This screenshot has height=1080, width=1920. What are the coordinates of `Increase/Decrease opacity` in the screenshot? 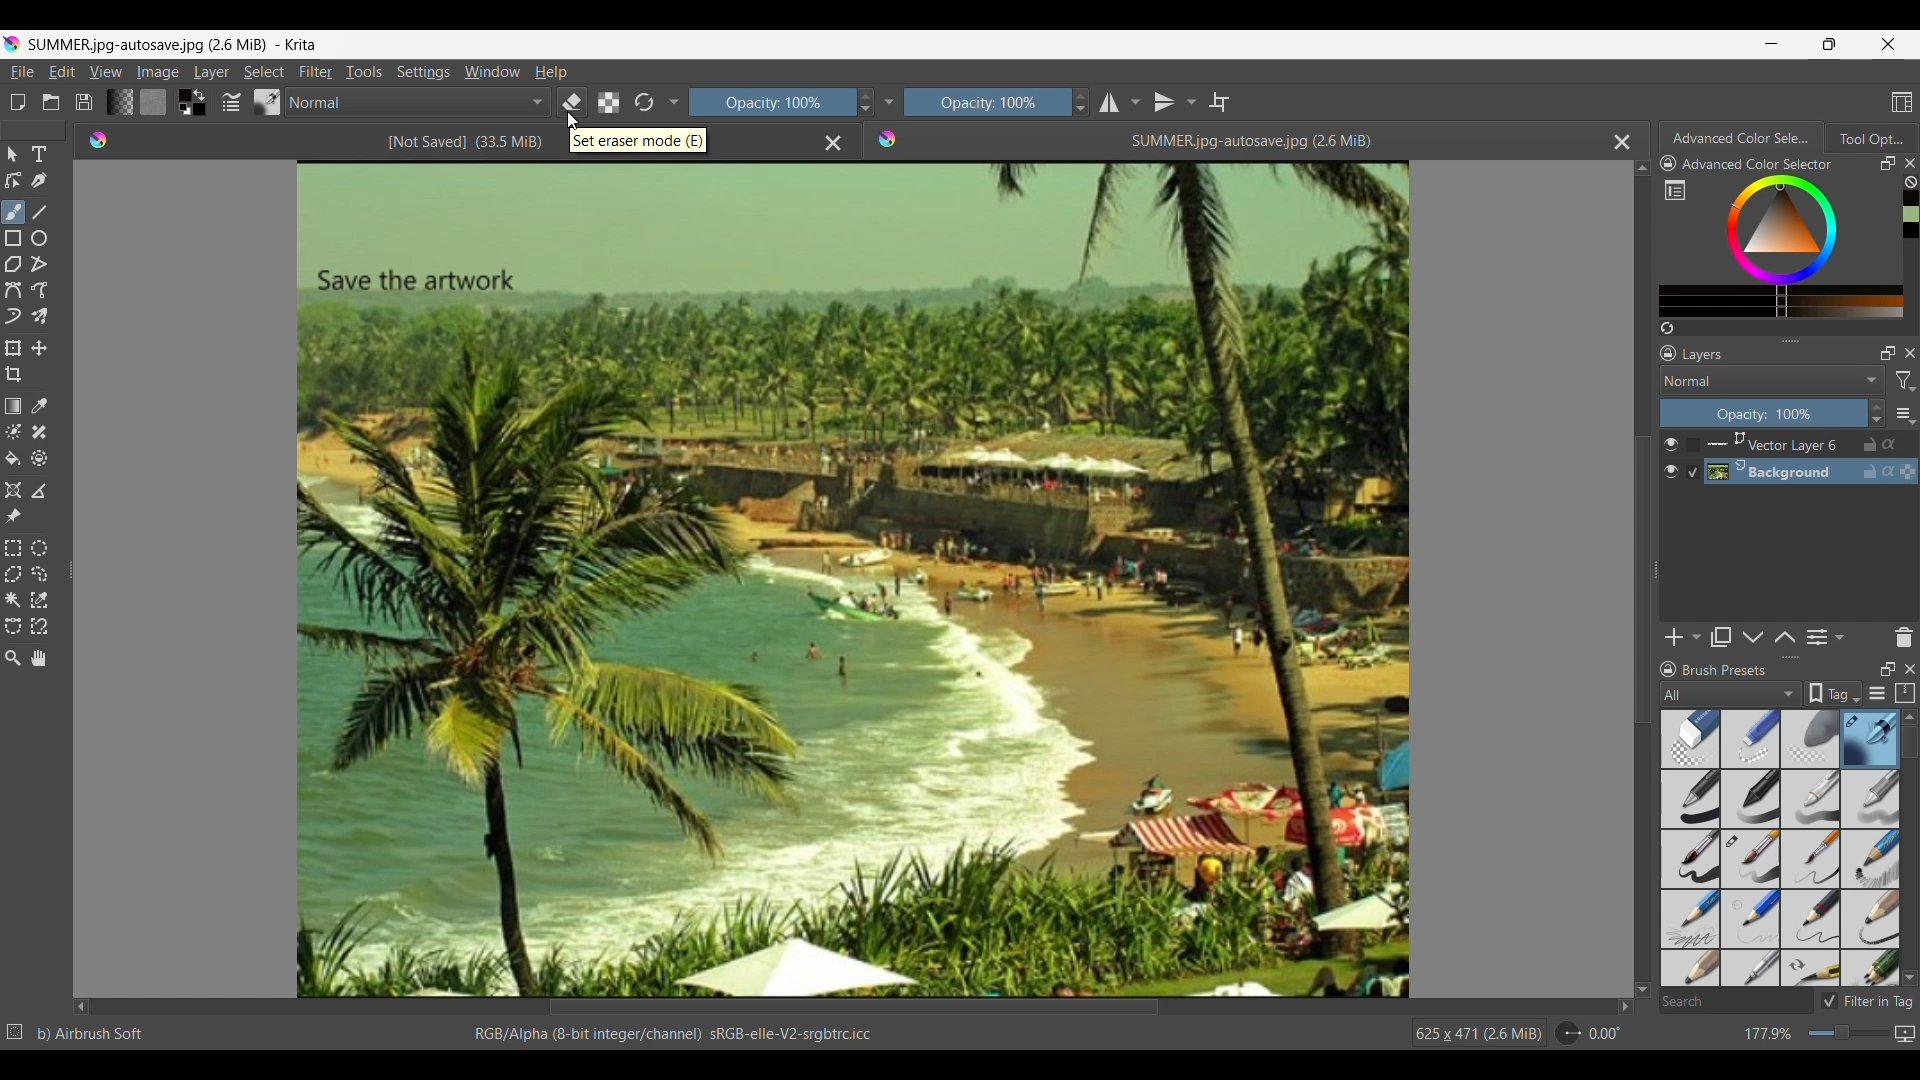 It's located at (1877, 413).